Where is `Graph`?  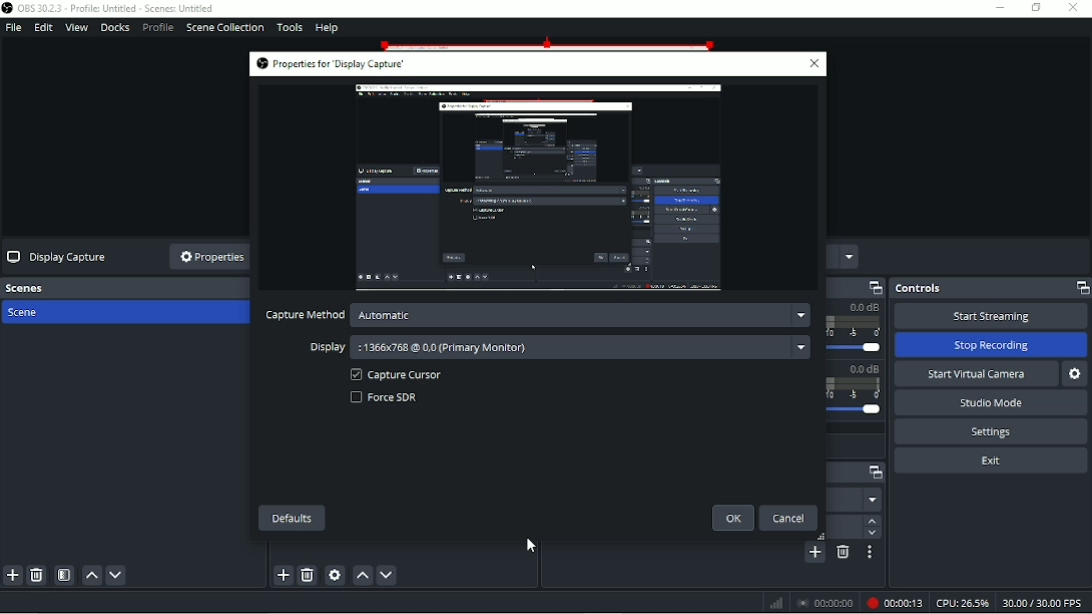 Graph is located at coordinates (777, 602).